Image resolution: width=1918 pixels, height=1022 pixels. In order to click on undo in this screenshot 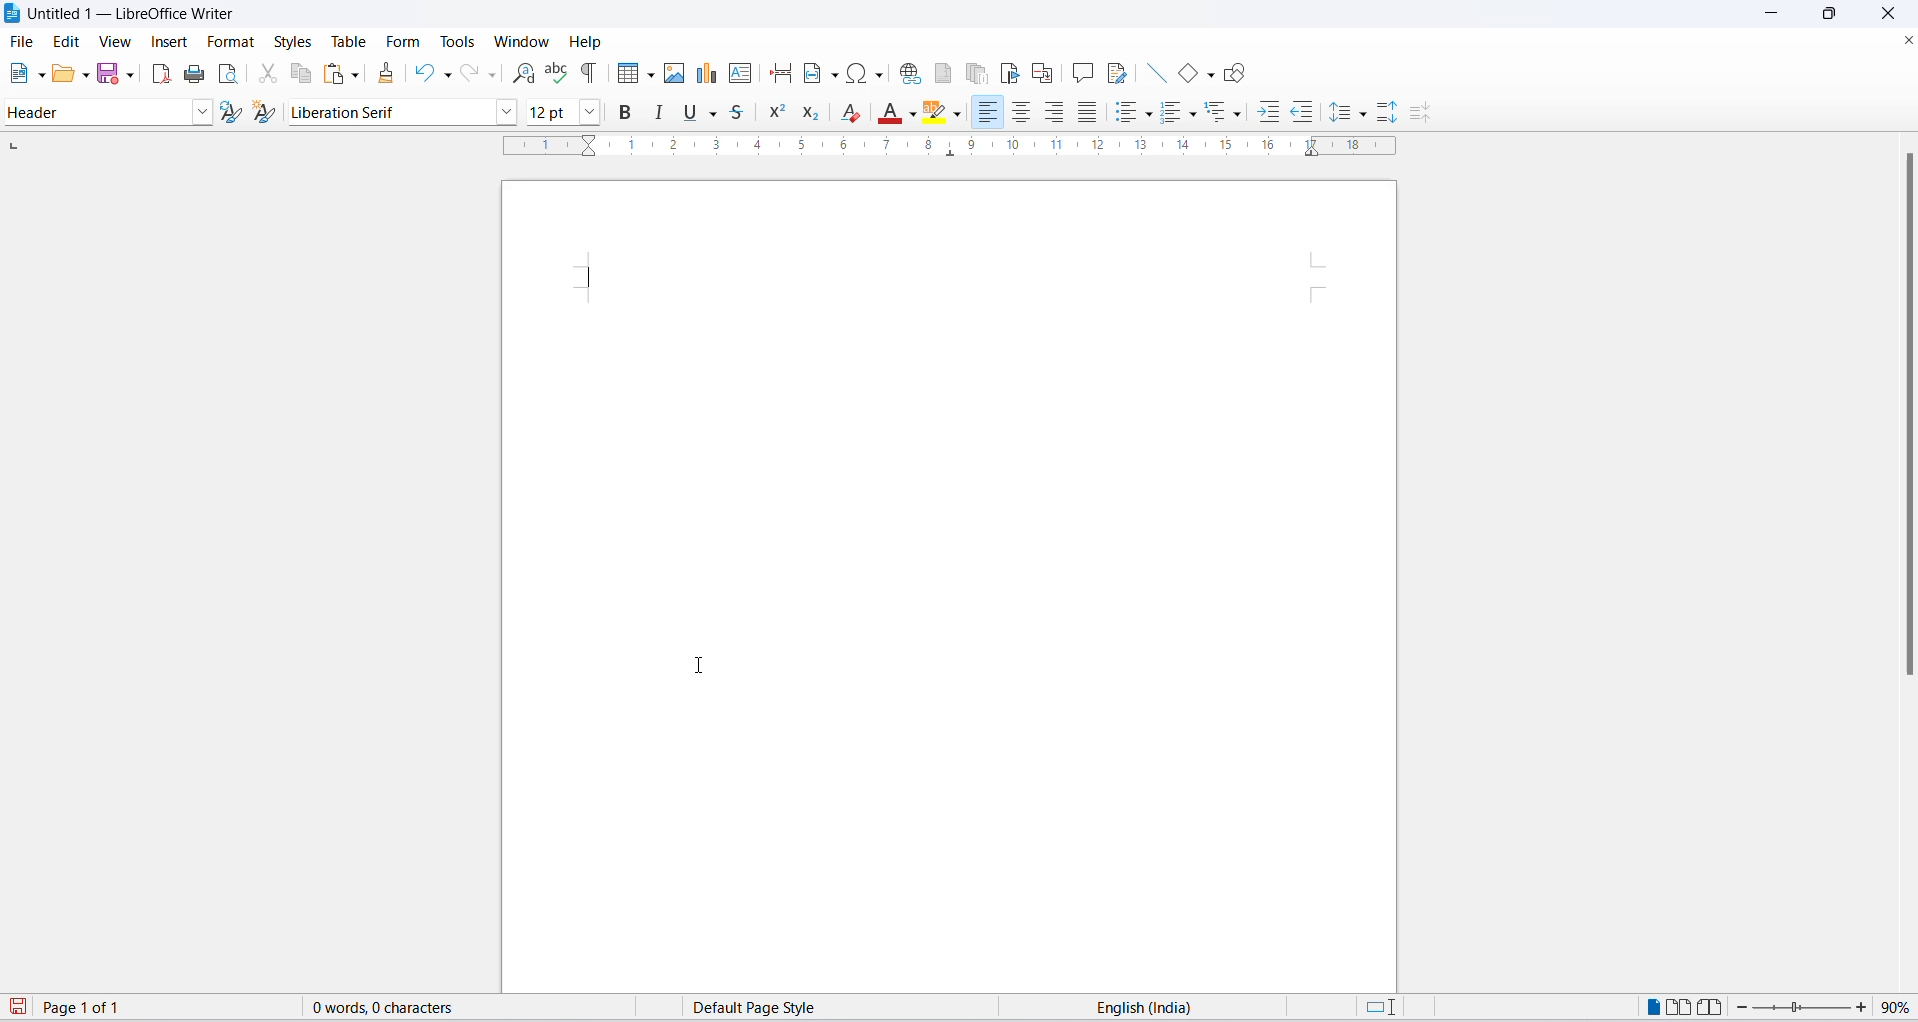, I will do `click(427, 74)`.